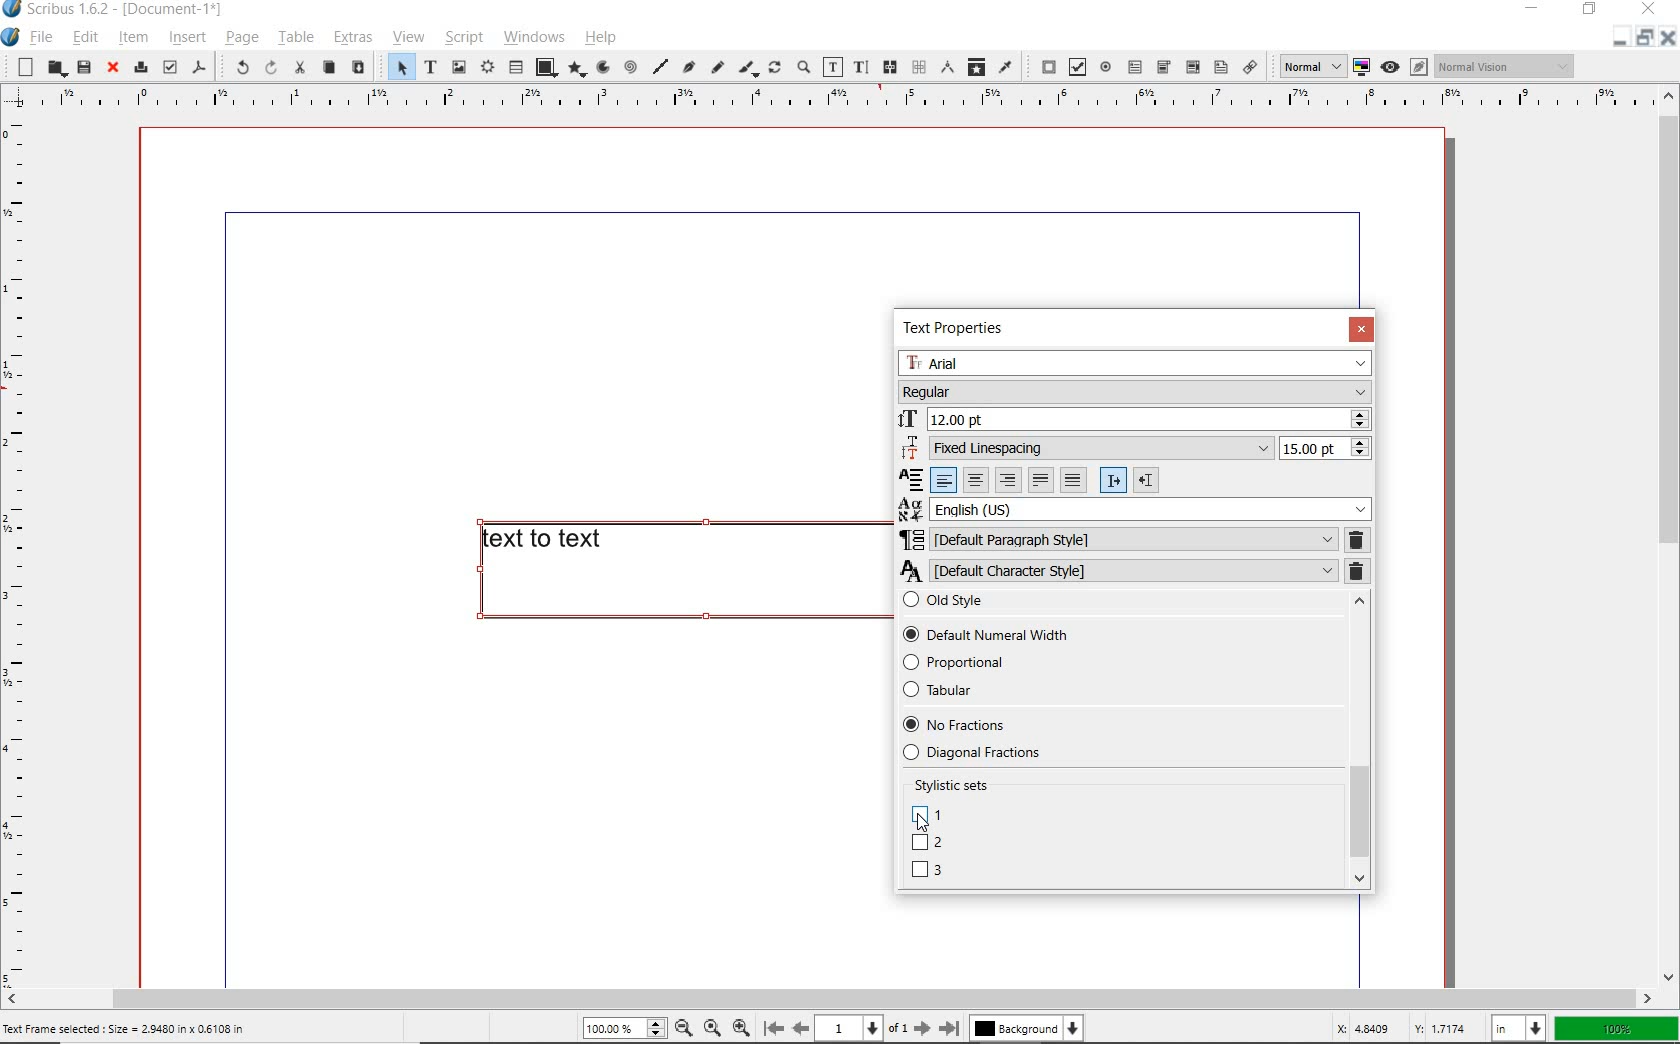 This screenshot has height=1044, width=1680. What do you see at coordinates (487, 68) in the screenshot?
I see `render frame` at bounding box center [487, 68].